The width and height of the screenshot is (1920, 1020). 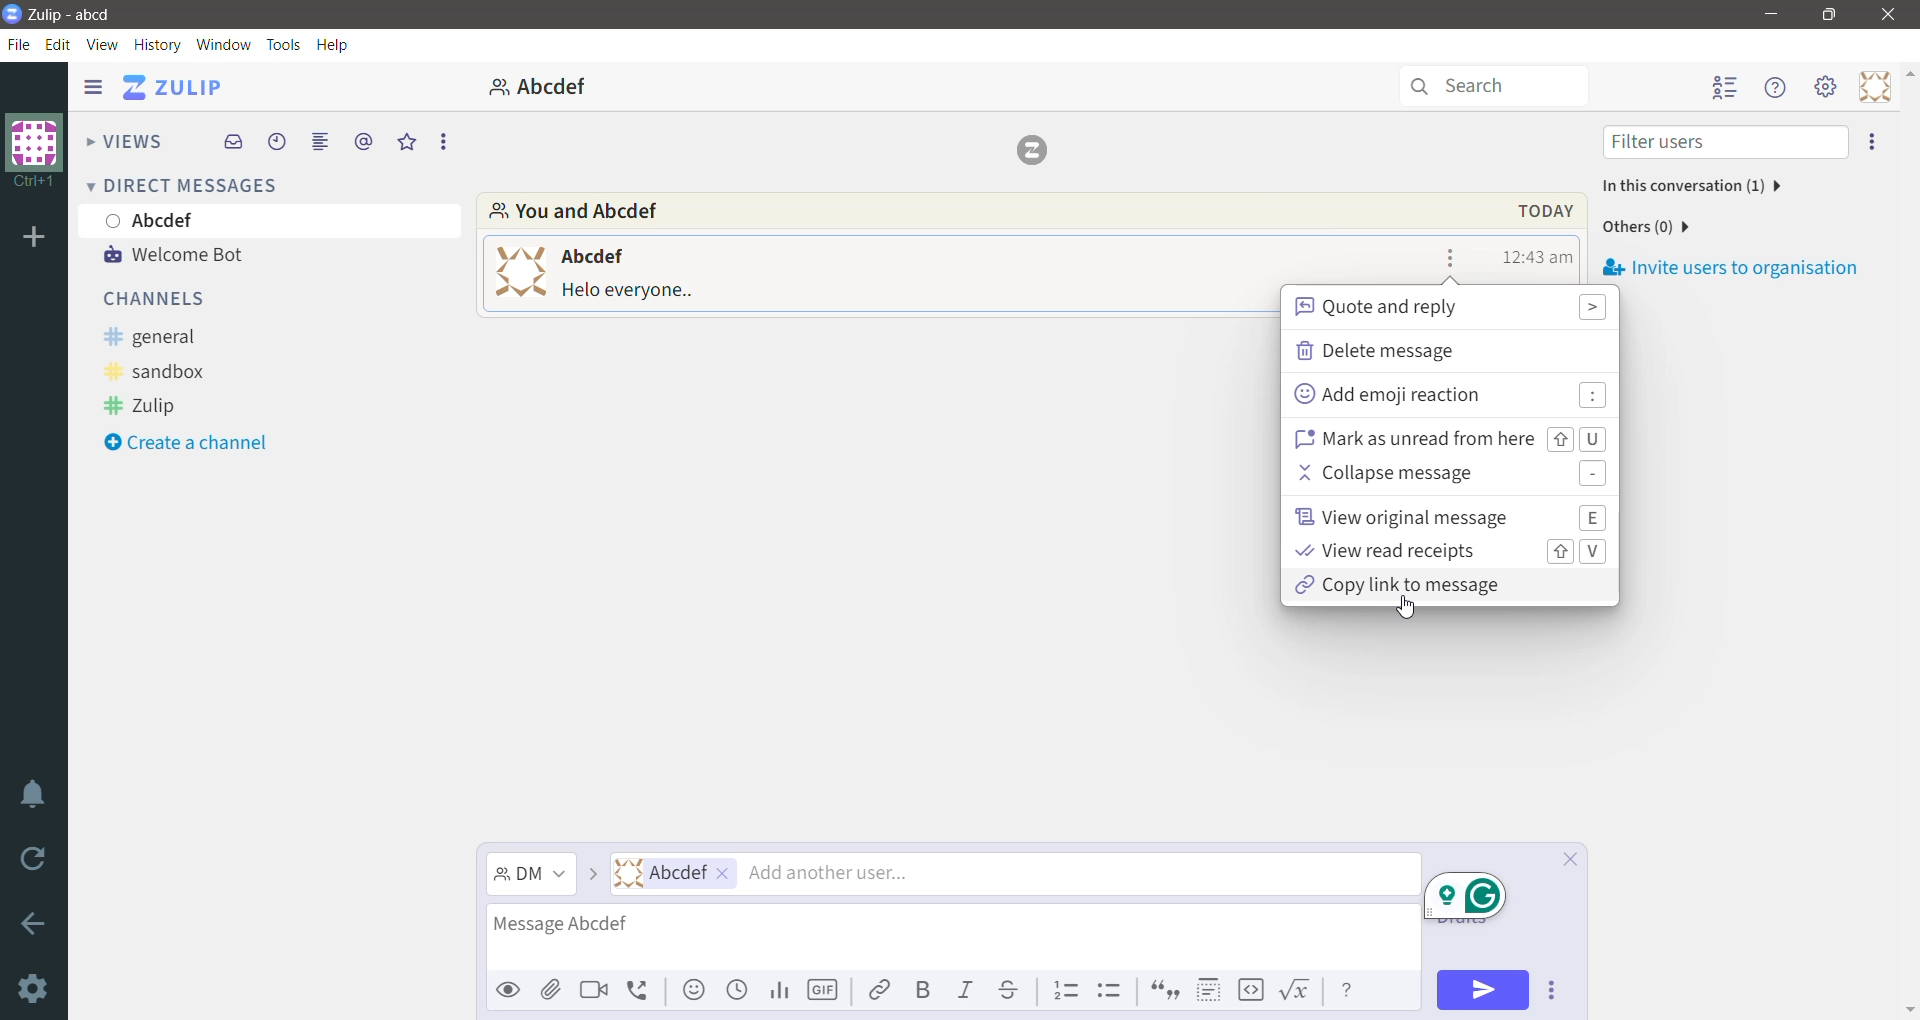 What do you see at coordinates (1252, 991) in the screenshot?
I see `Code` at bounding box center [1252, 991].